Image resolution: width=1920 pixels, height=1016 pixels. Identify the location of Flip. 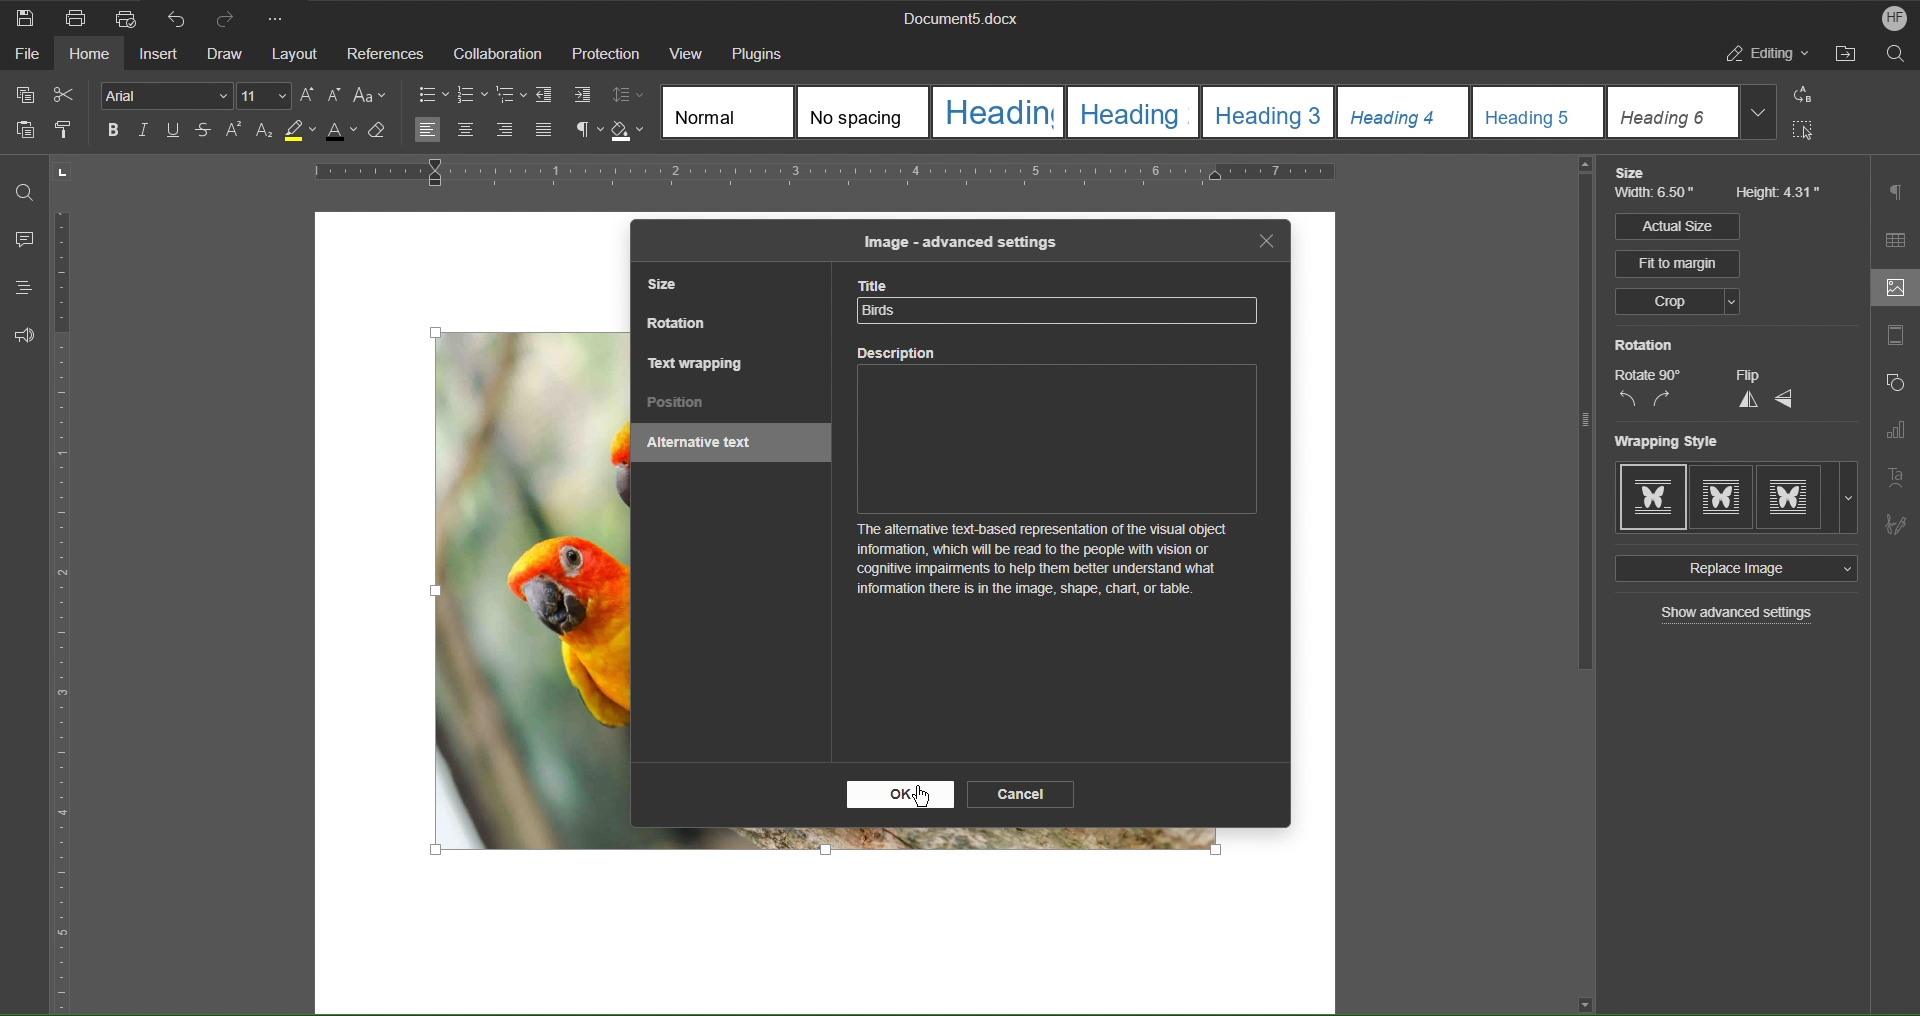
(1747, 375).